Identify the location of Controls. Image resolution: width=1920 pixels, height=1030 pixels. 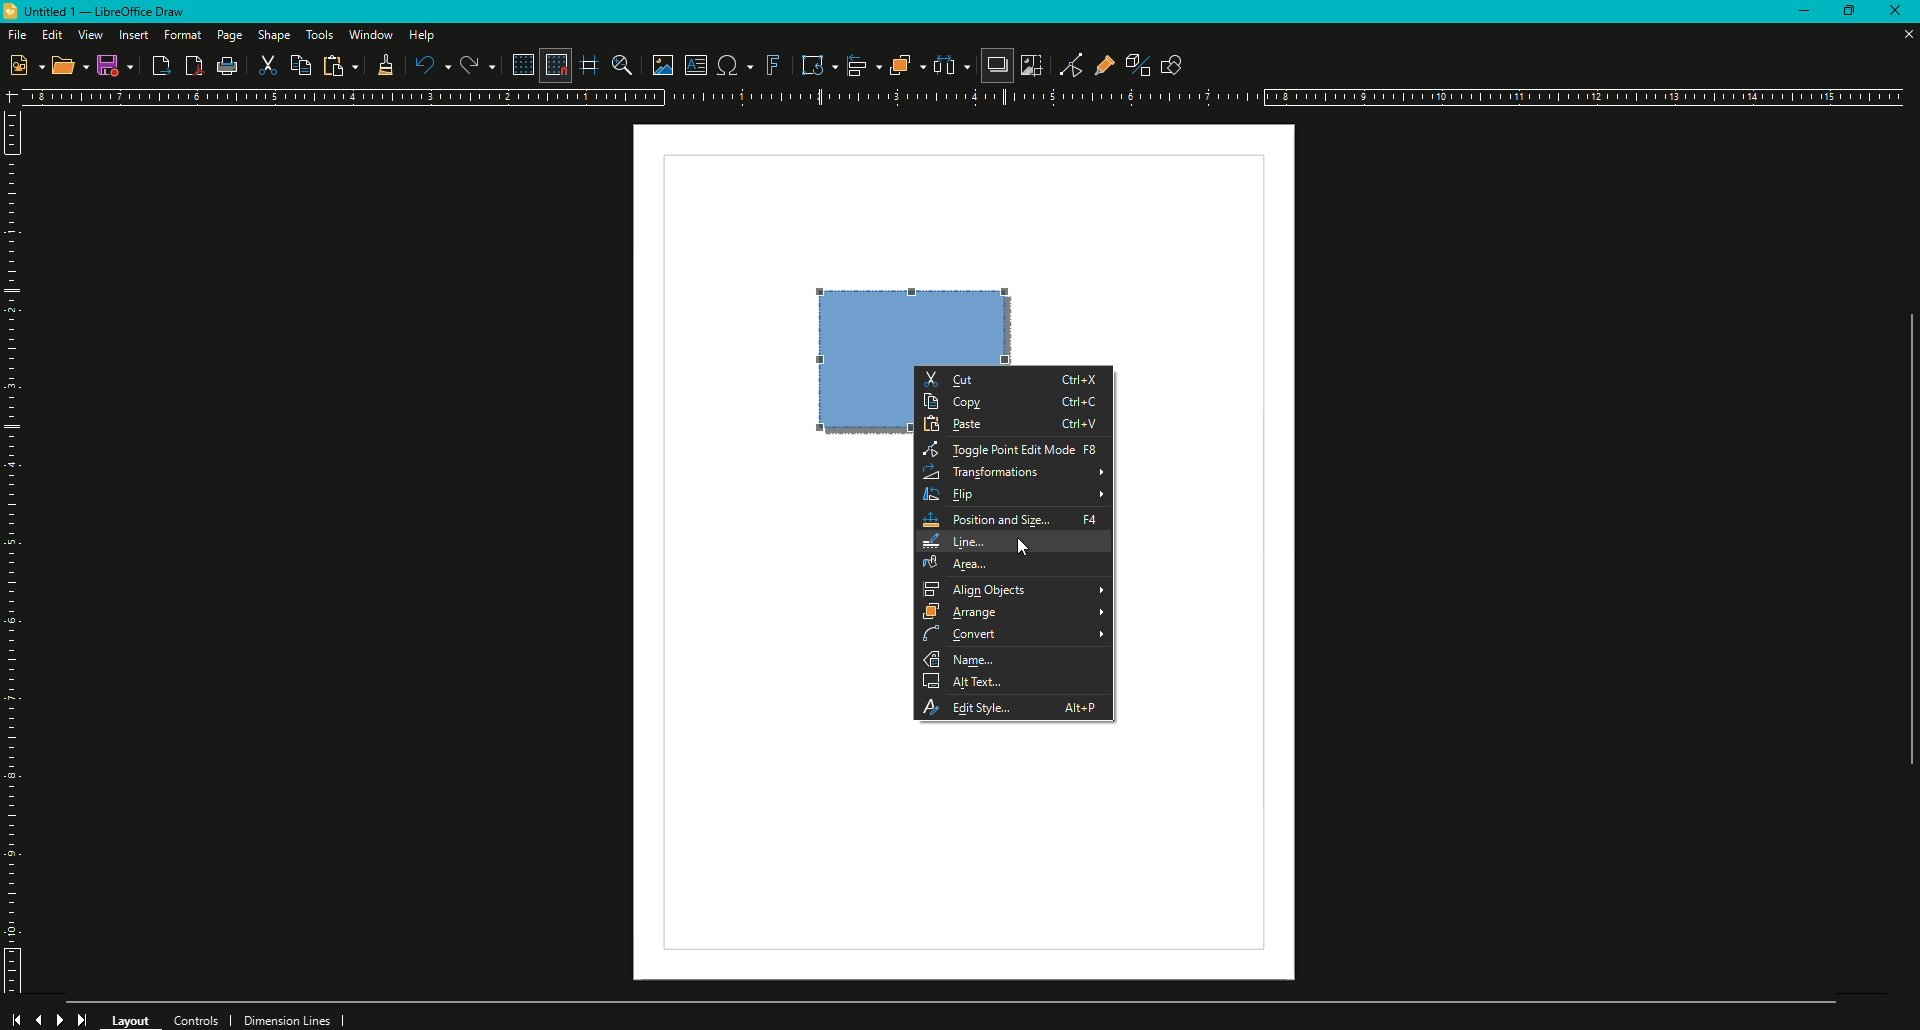
(202, 1018).